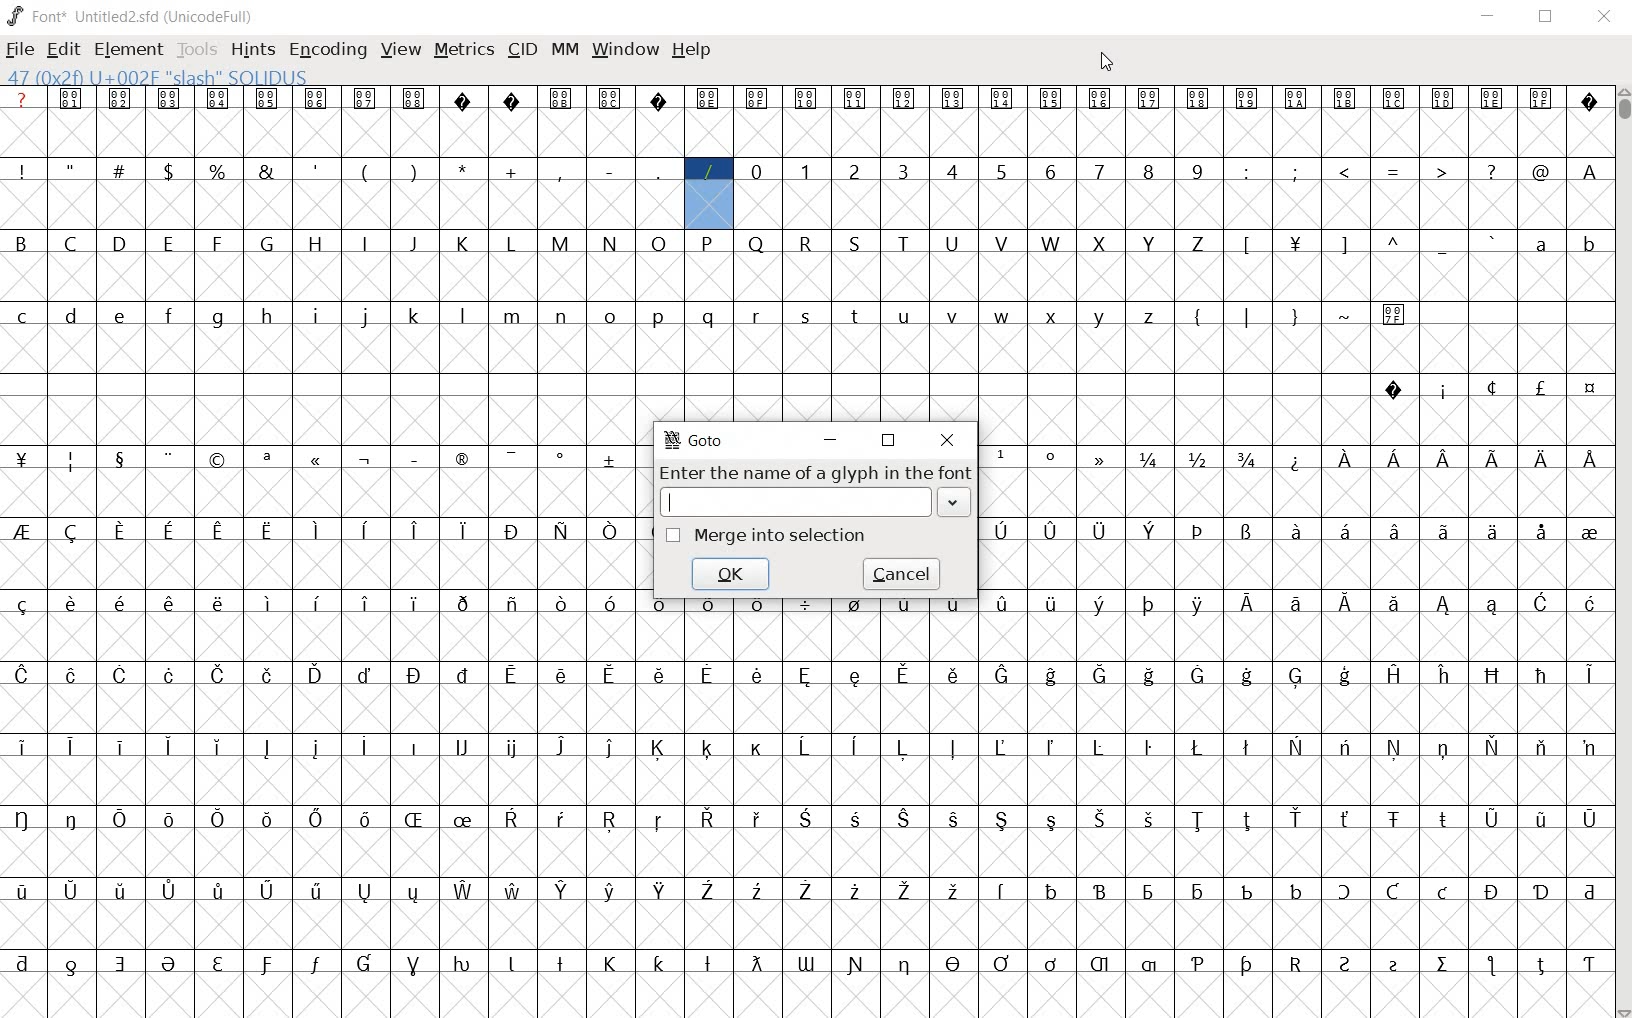  Describe the element at coordinates (416, 747) in the screenshot. I see `glyph` at that location.